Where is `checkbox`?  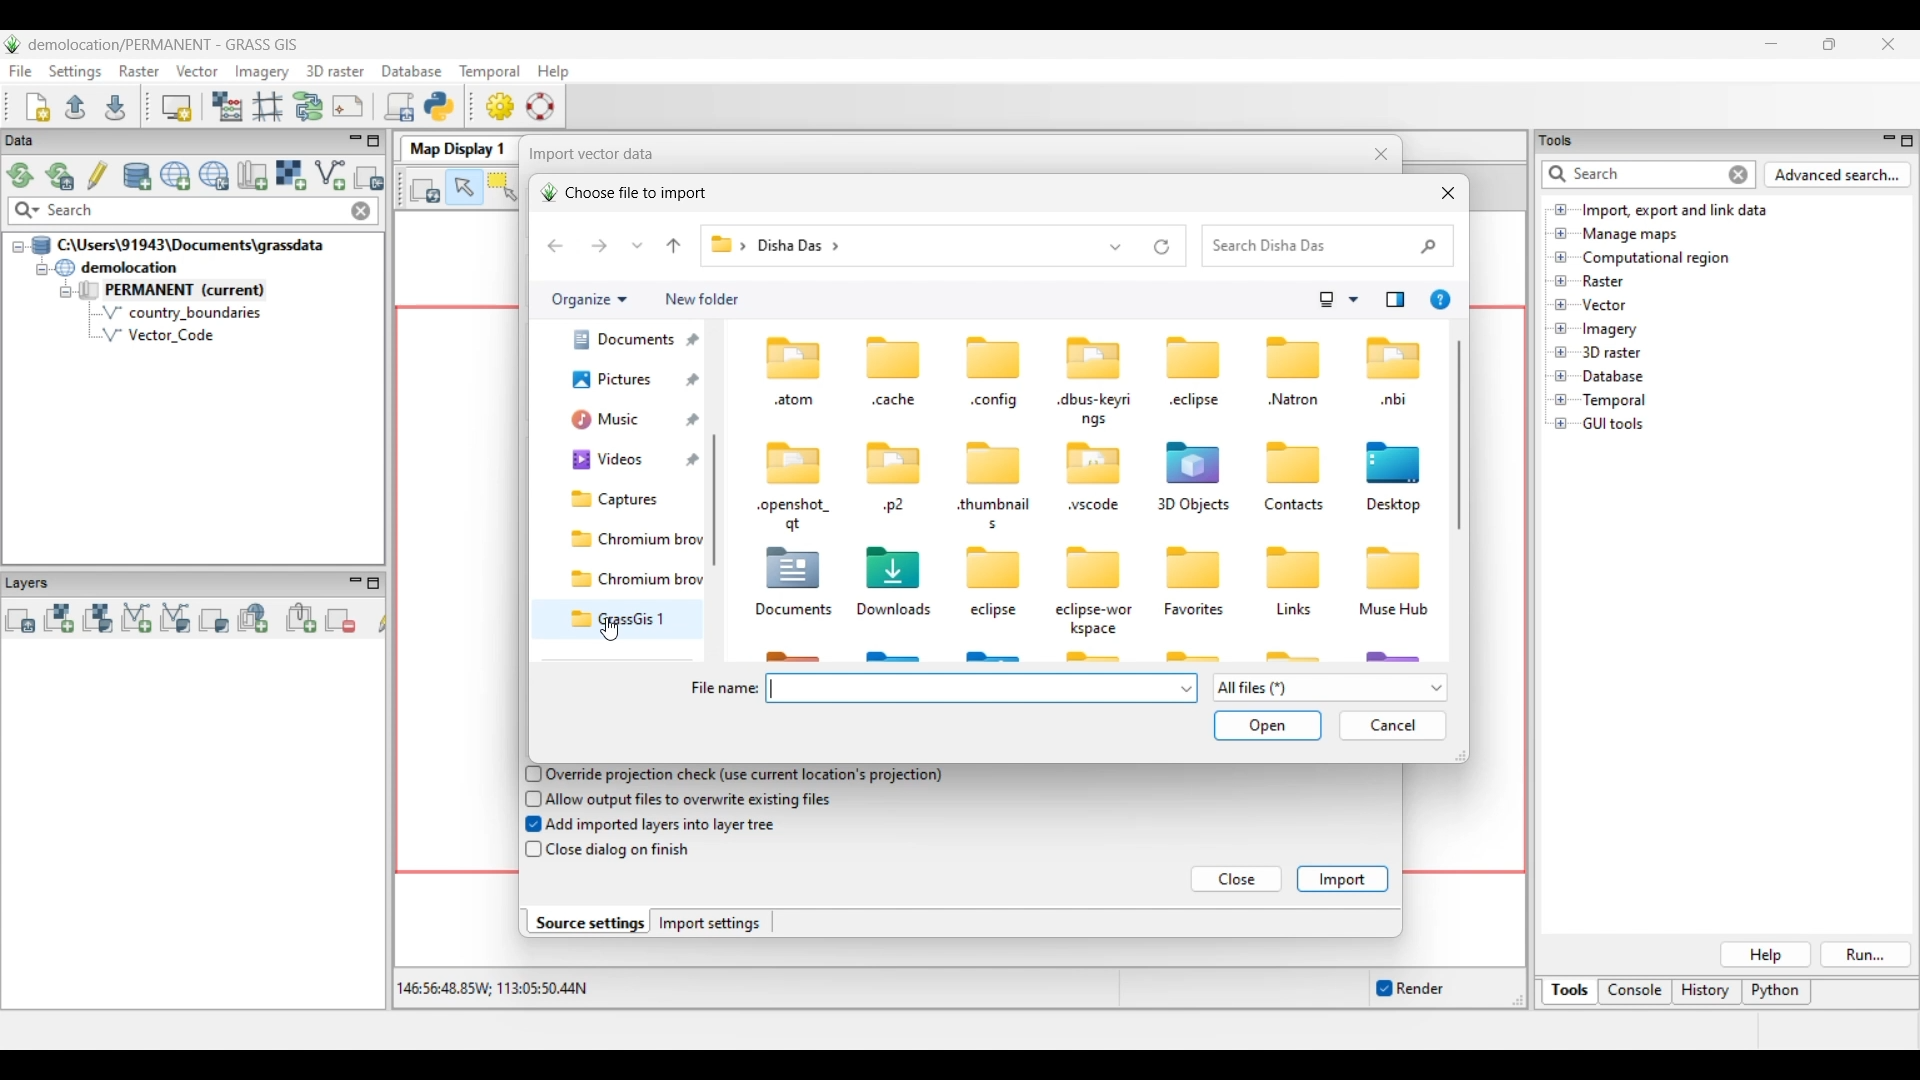 checkbox is located at coordinates (529, 773).